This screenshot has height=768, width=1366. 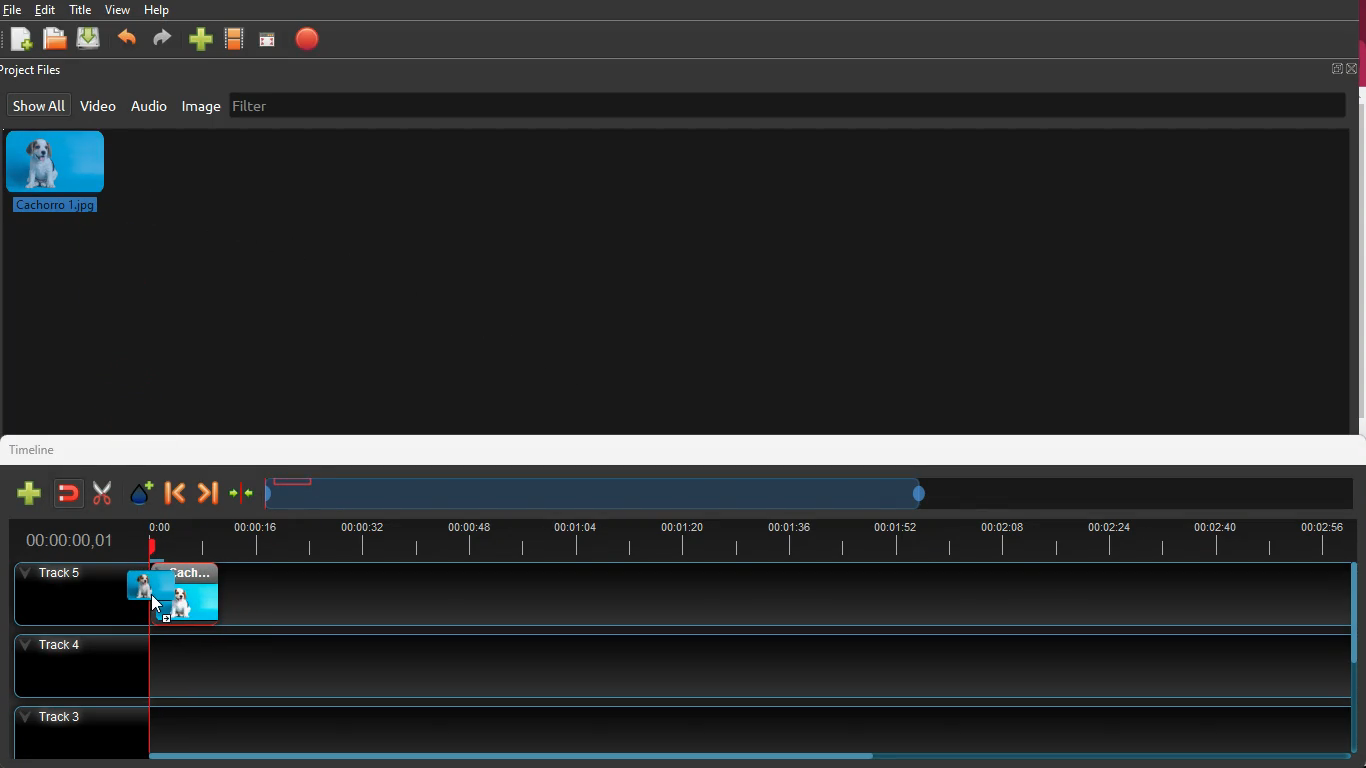 What do you see at coordinates (308, 39) in the screenshot?
I see `record` at bounding box center [308, 39].